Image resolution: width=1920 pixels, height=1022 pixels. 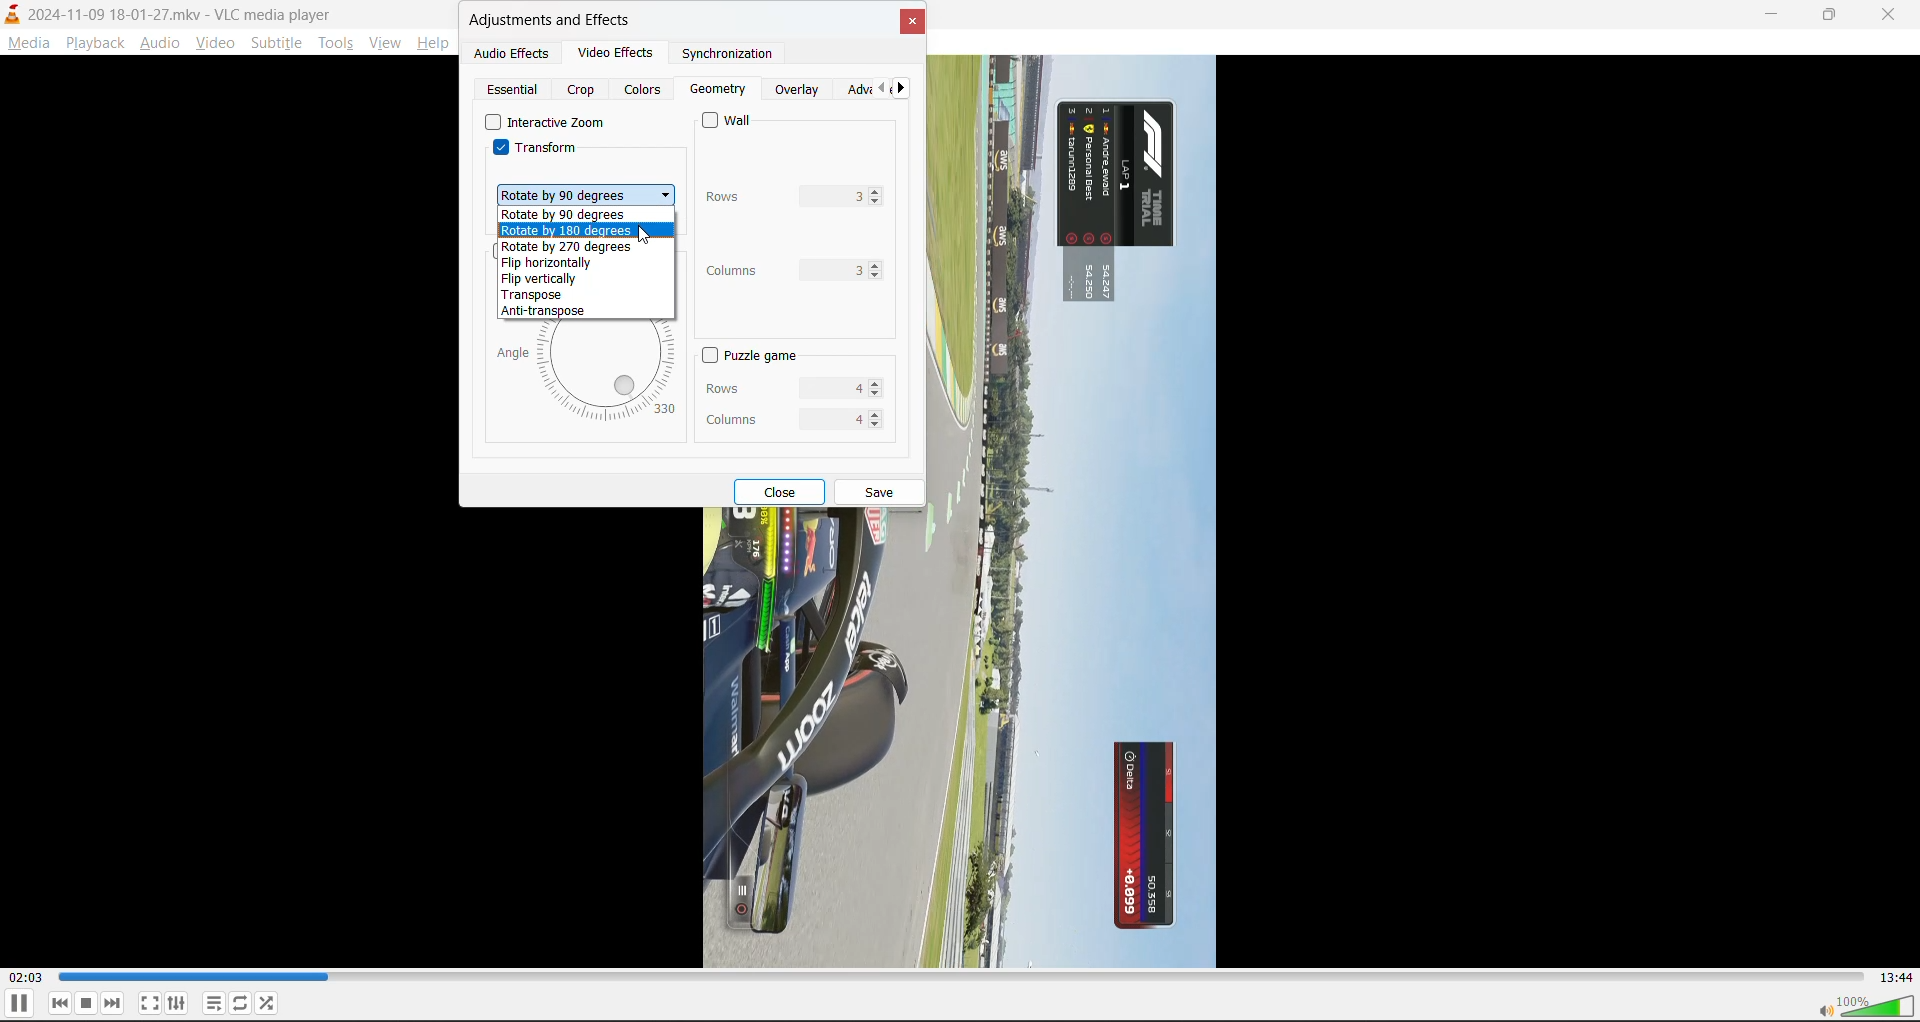 What do you see at coordinates (881, 494) in the screenshot?
I see `save` at bounding box center [881, 494].